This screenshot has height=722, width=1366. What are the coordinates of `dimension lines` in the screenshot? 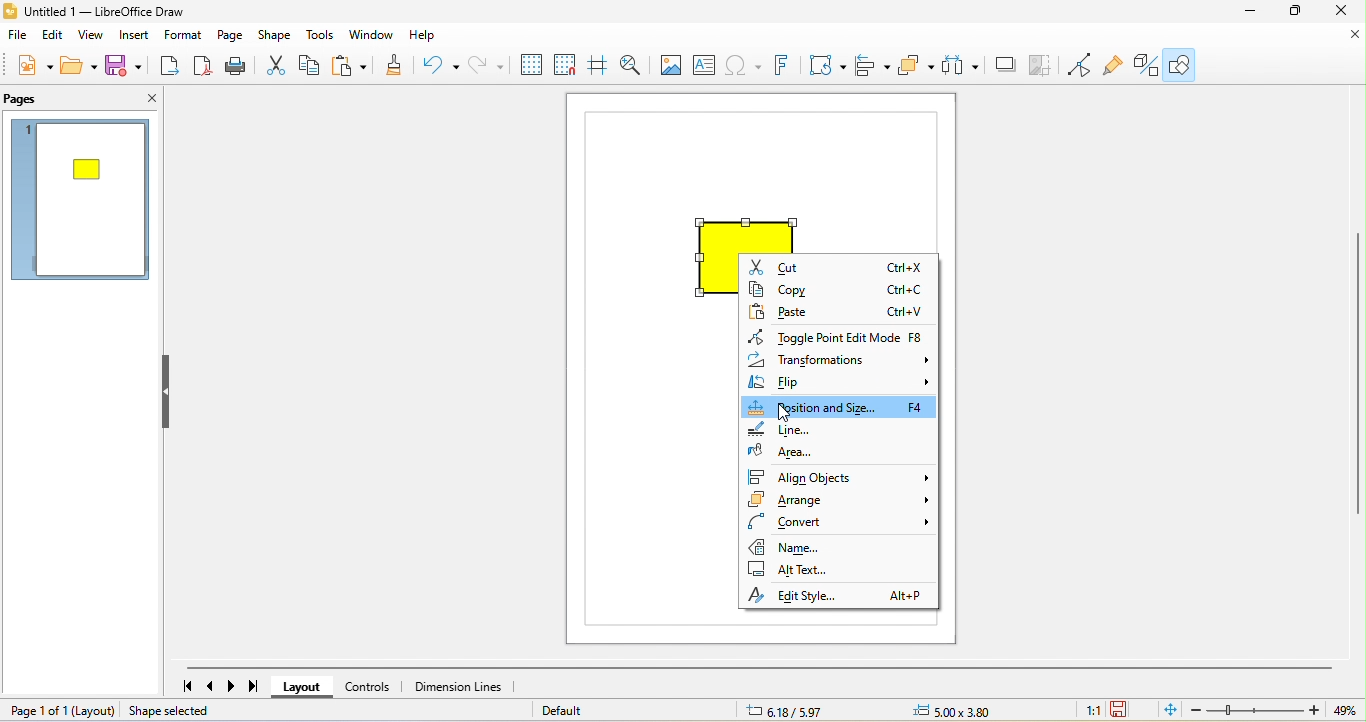 It's located at (460, 686).